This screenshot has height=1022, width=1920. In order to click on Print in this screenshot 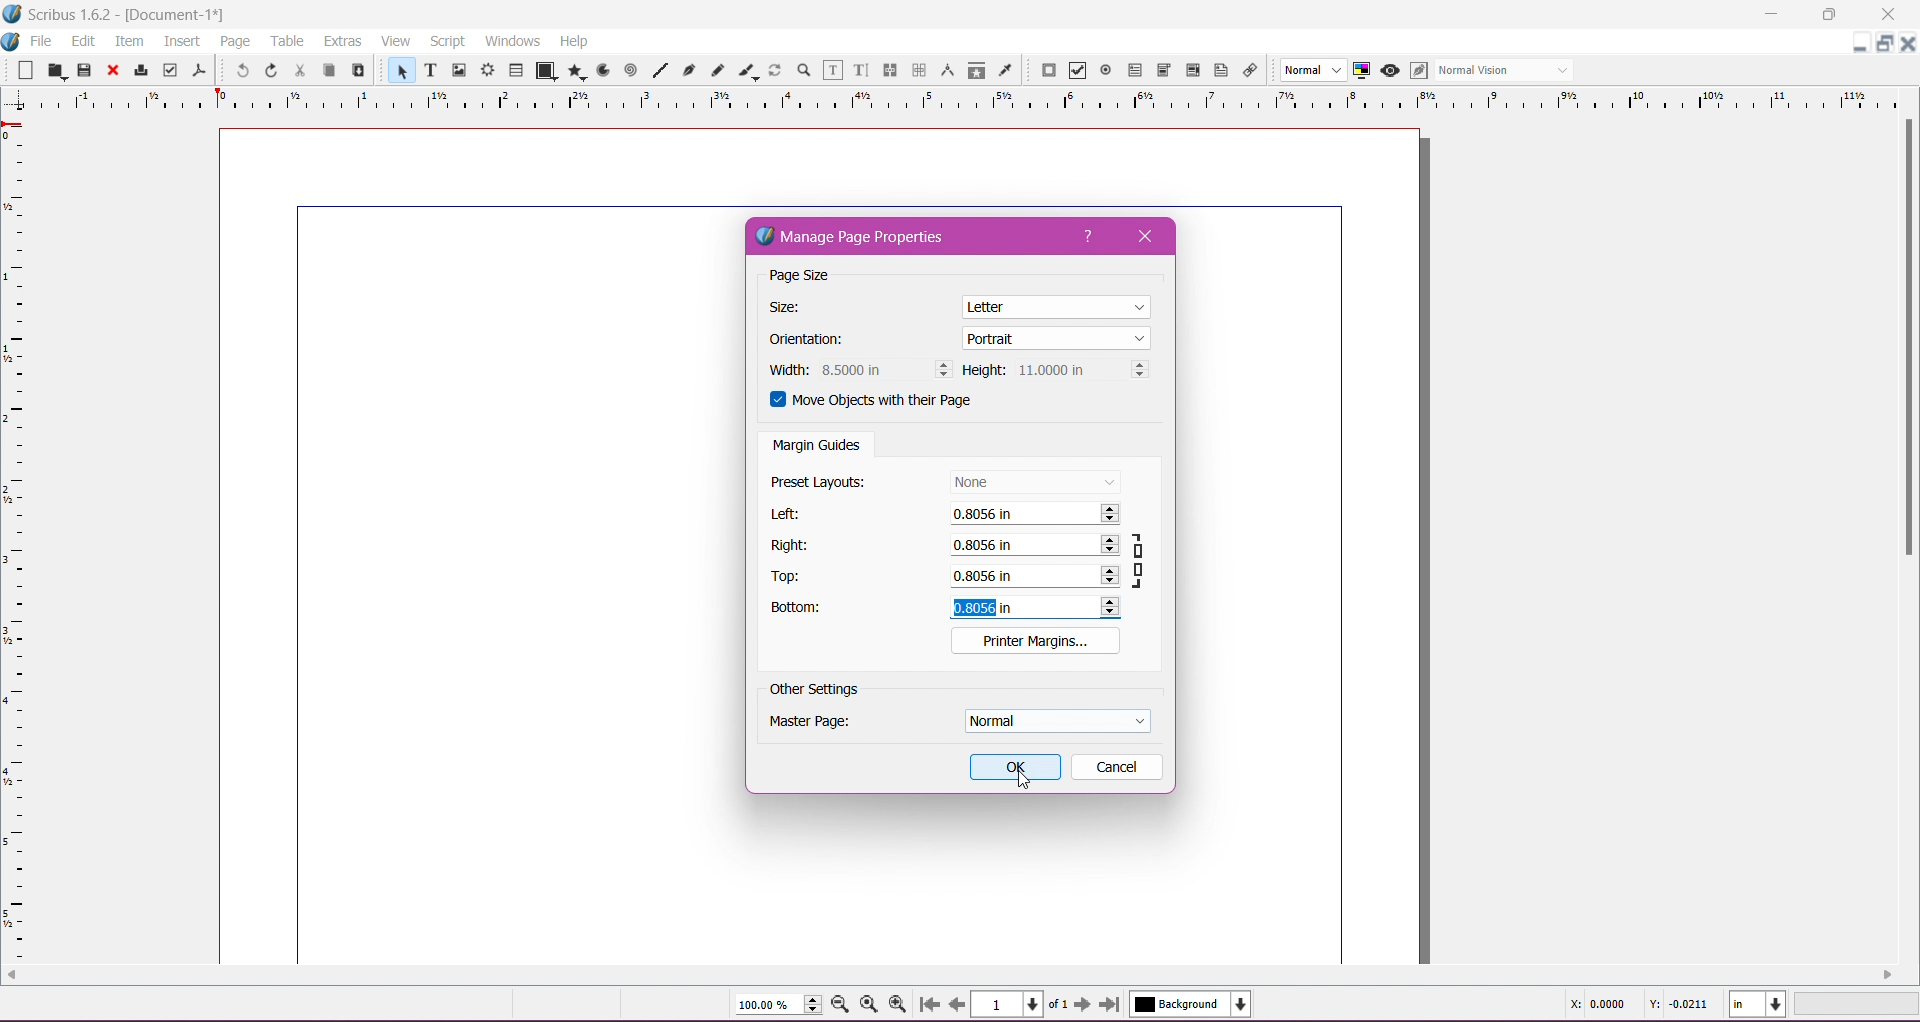, I will do `click(140, 70)`.